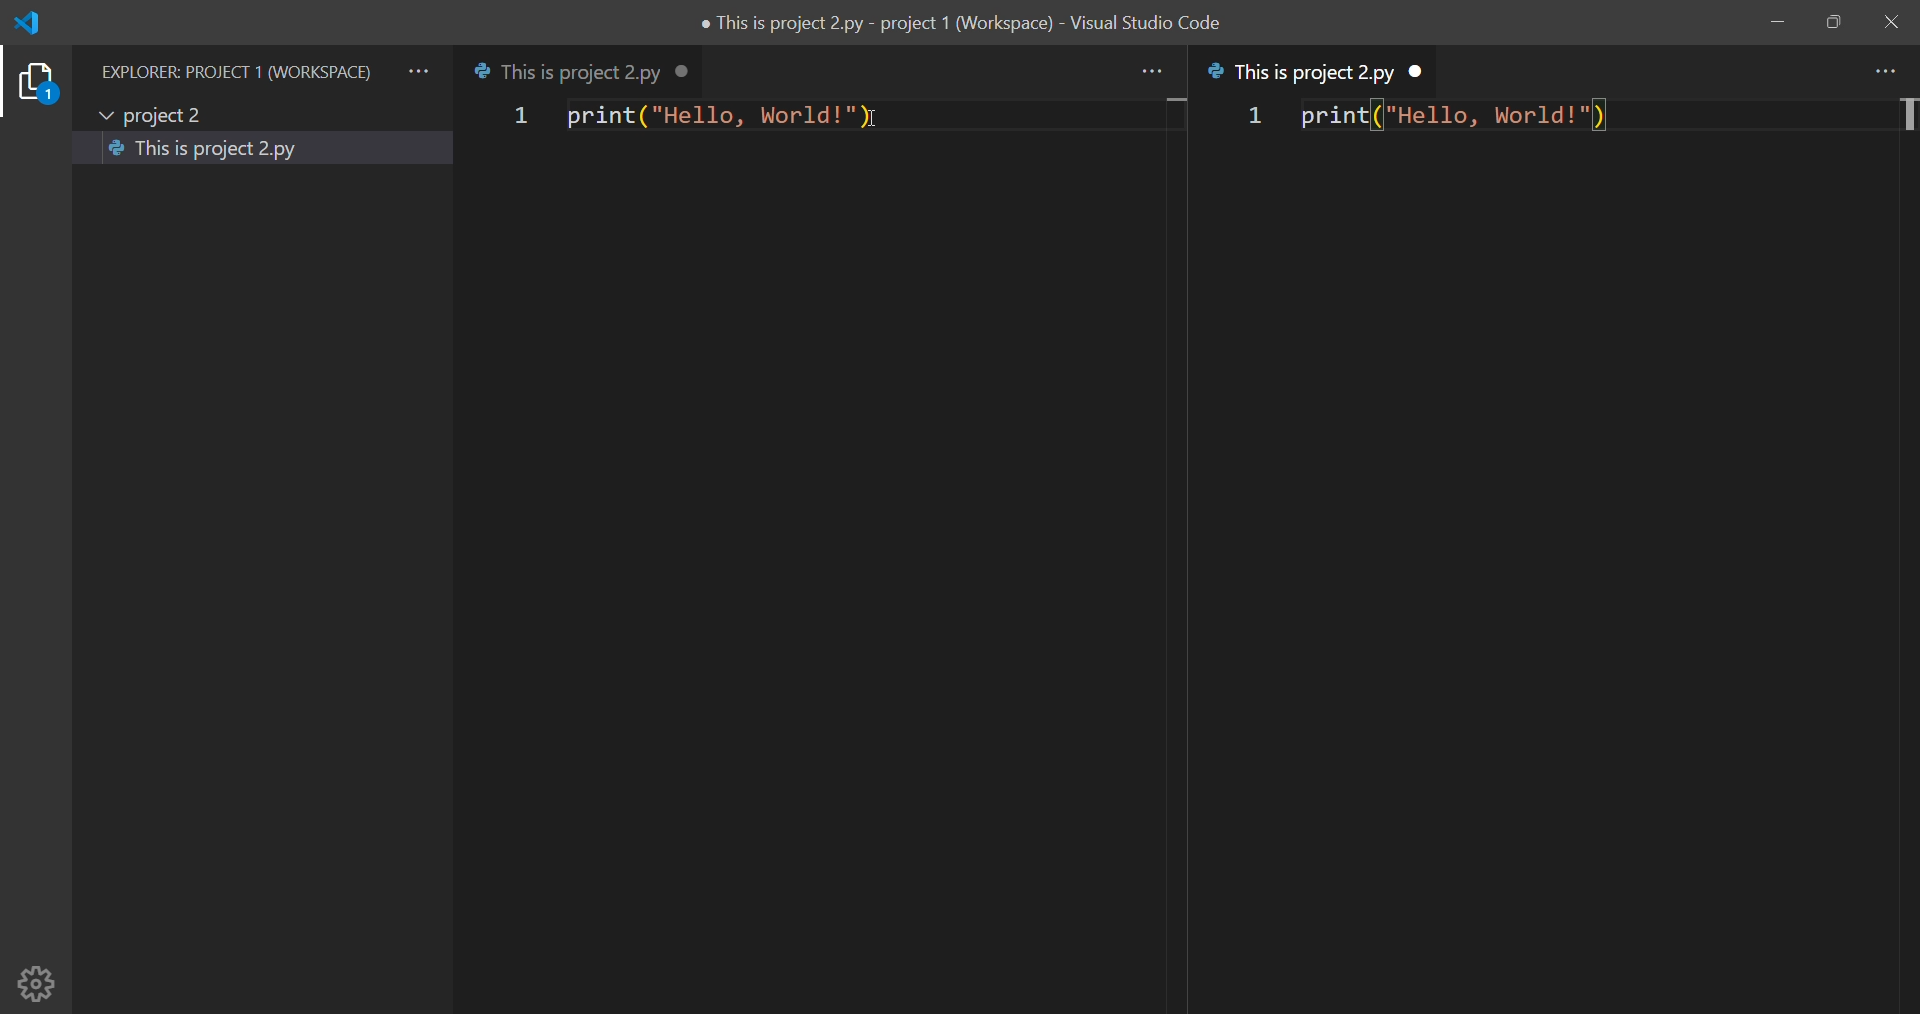 This screenshot has height=1014, width=1920. What do you see at coordinates (34, 87) in the screenshot?
I see `explorer` at bounding box center [34, 87].